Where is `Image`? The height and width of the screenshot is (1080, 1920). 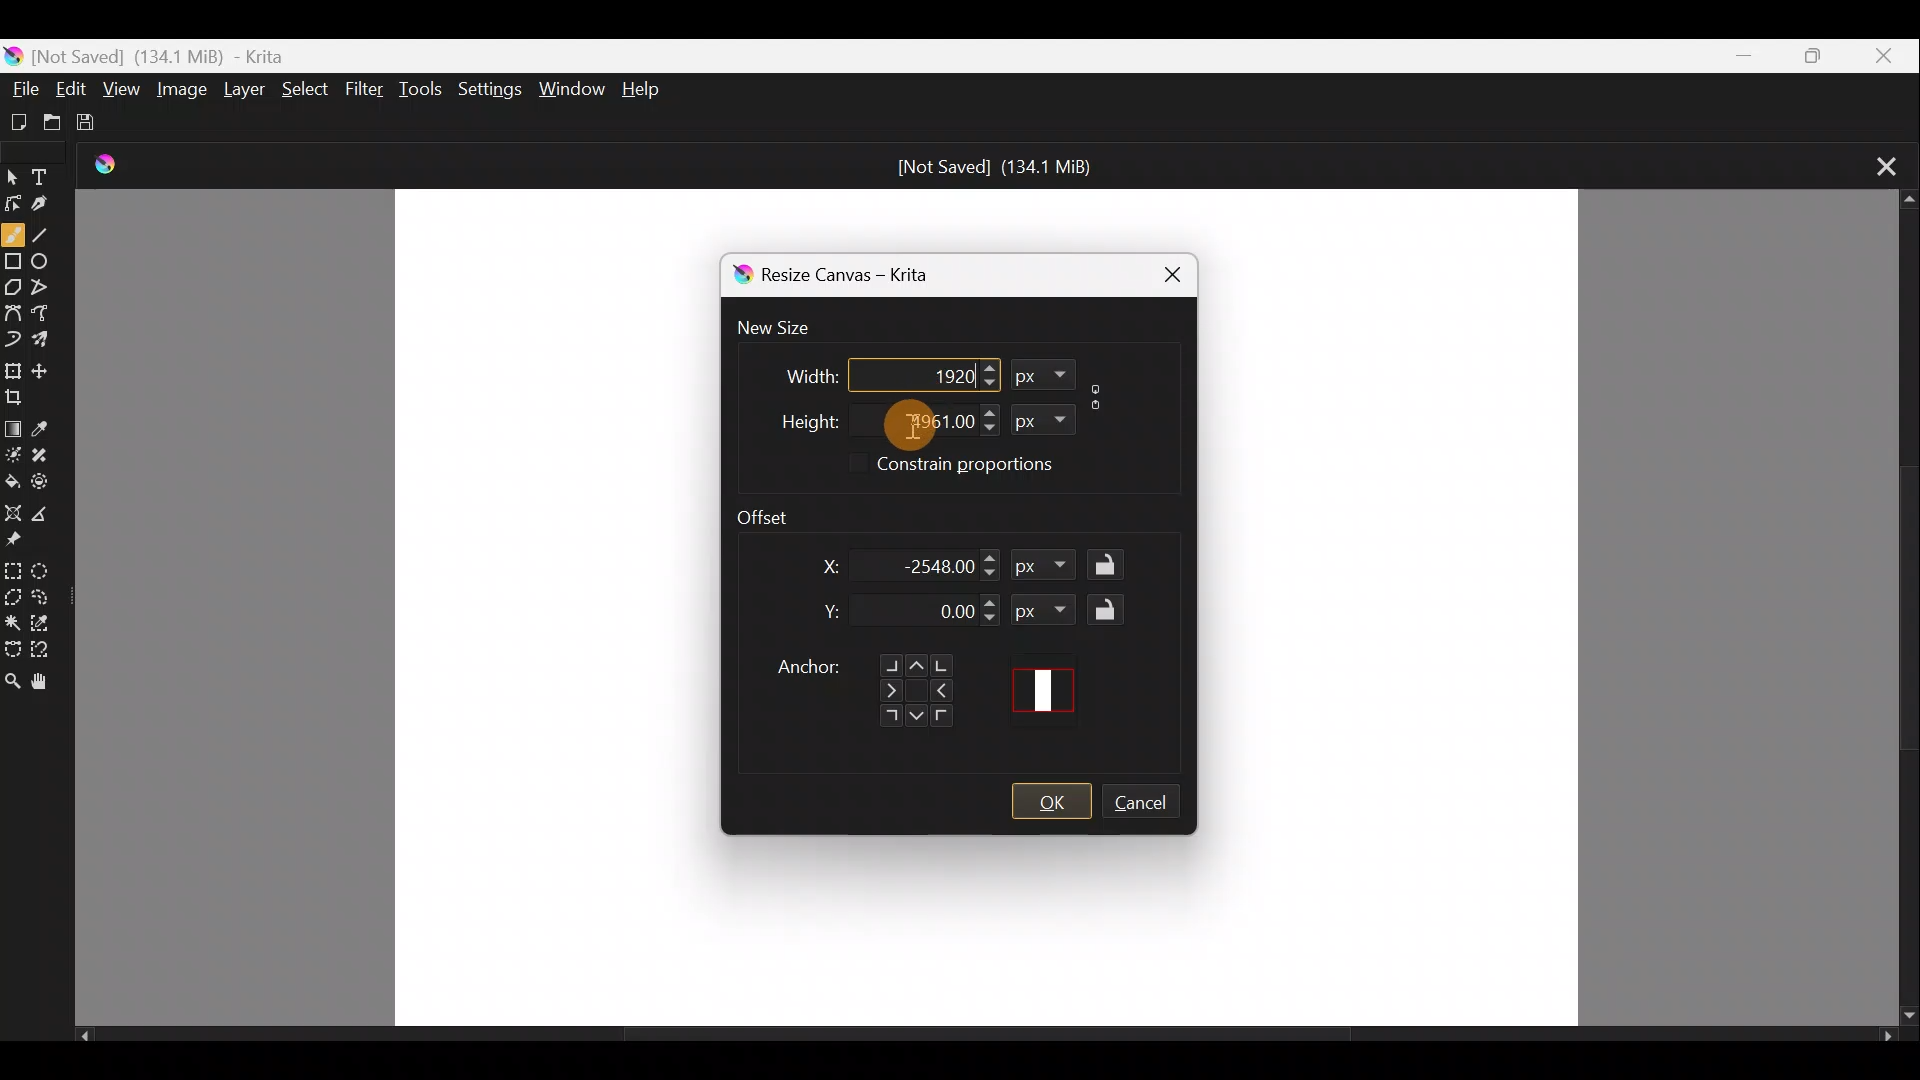 Image is located at coordinates (180, 92).